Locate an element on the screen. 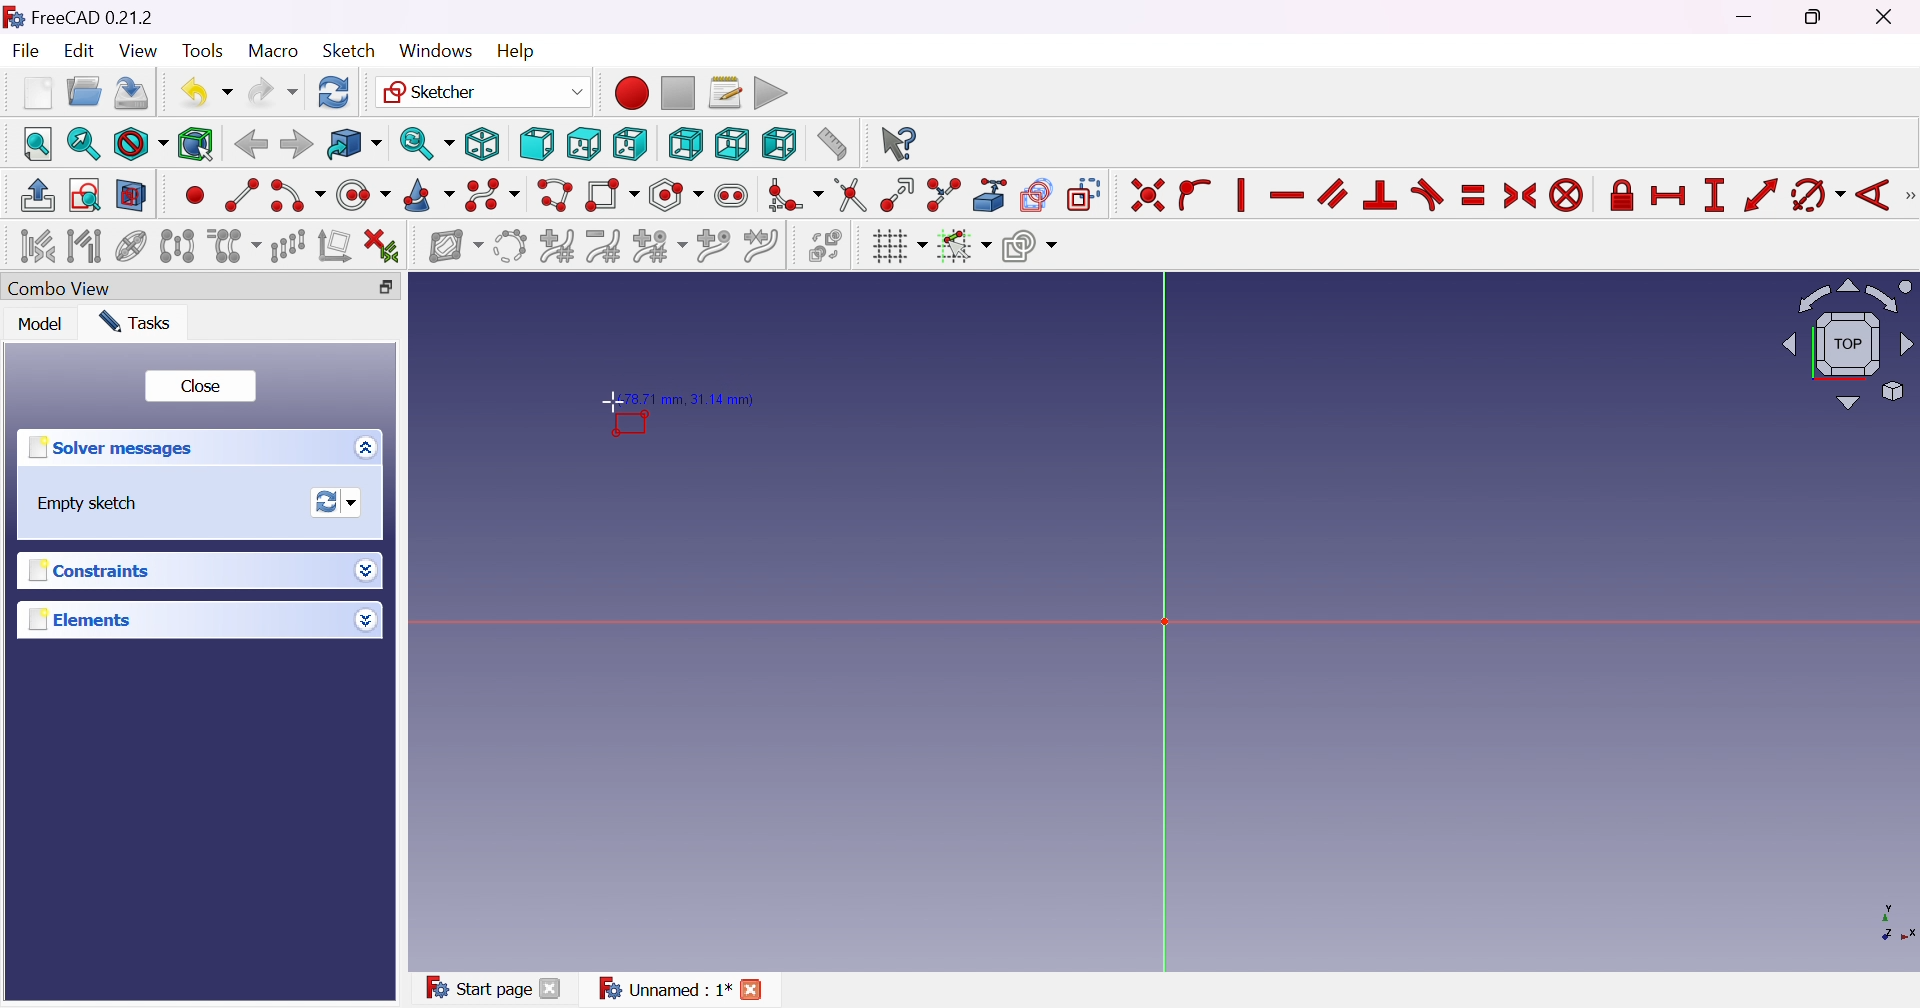 This screenshot has height=1008, width=1920. Solver messages is located at coordinates (117, 447).